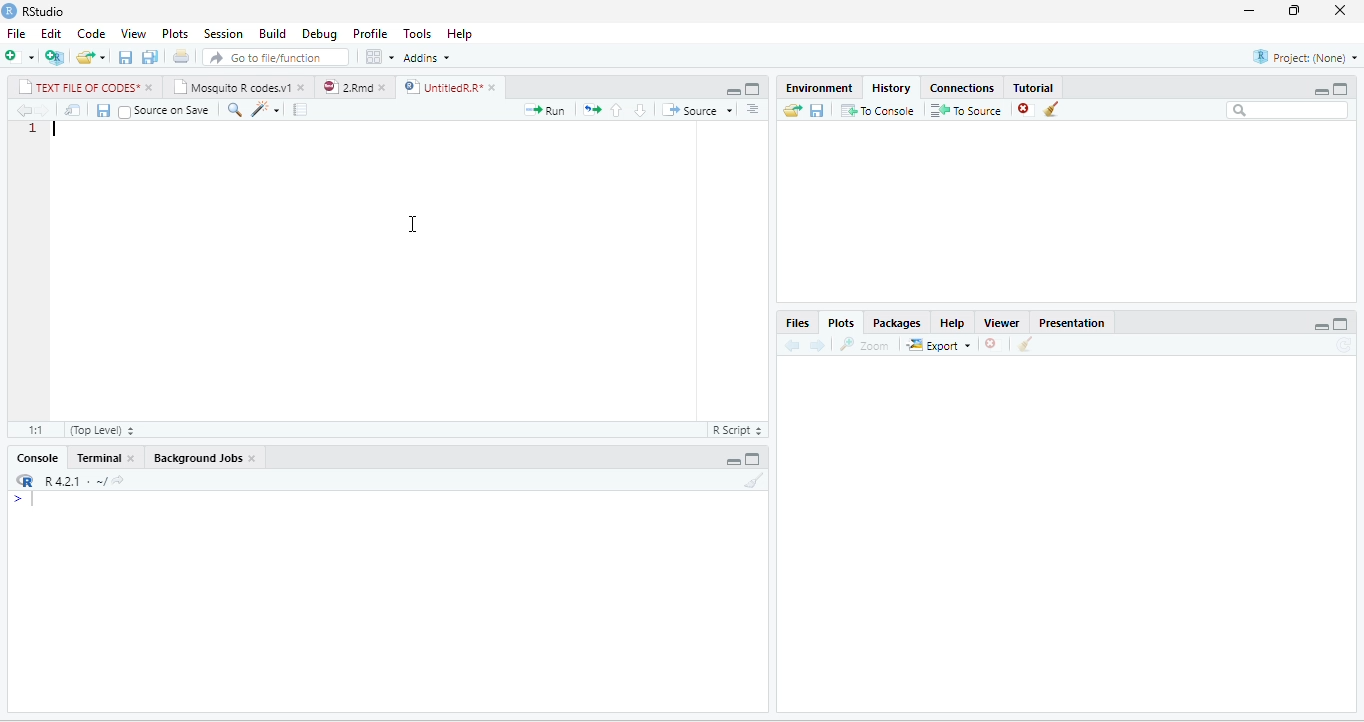 The width and height of the screenshot is (1364, 722). Describe the element at coordinates (414, 225) in the screenshot. I see `cursor` at that location.